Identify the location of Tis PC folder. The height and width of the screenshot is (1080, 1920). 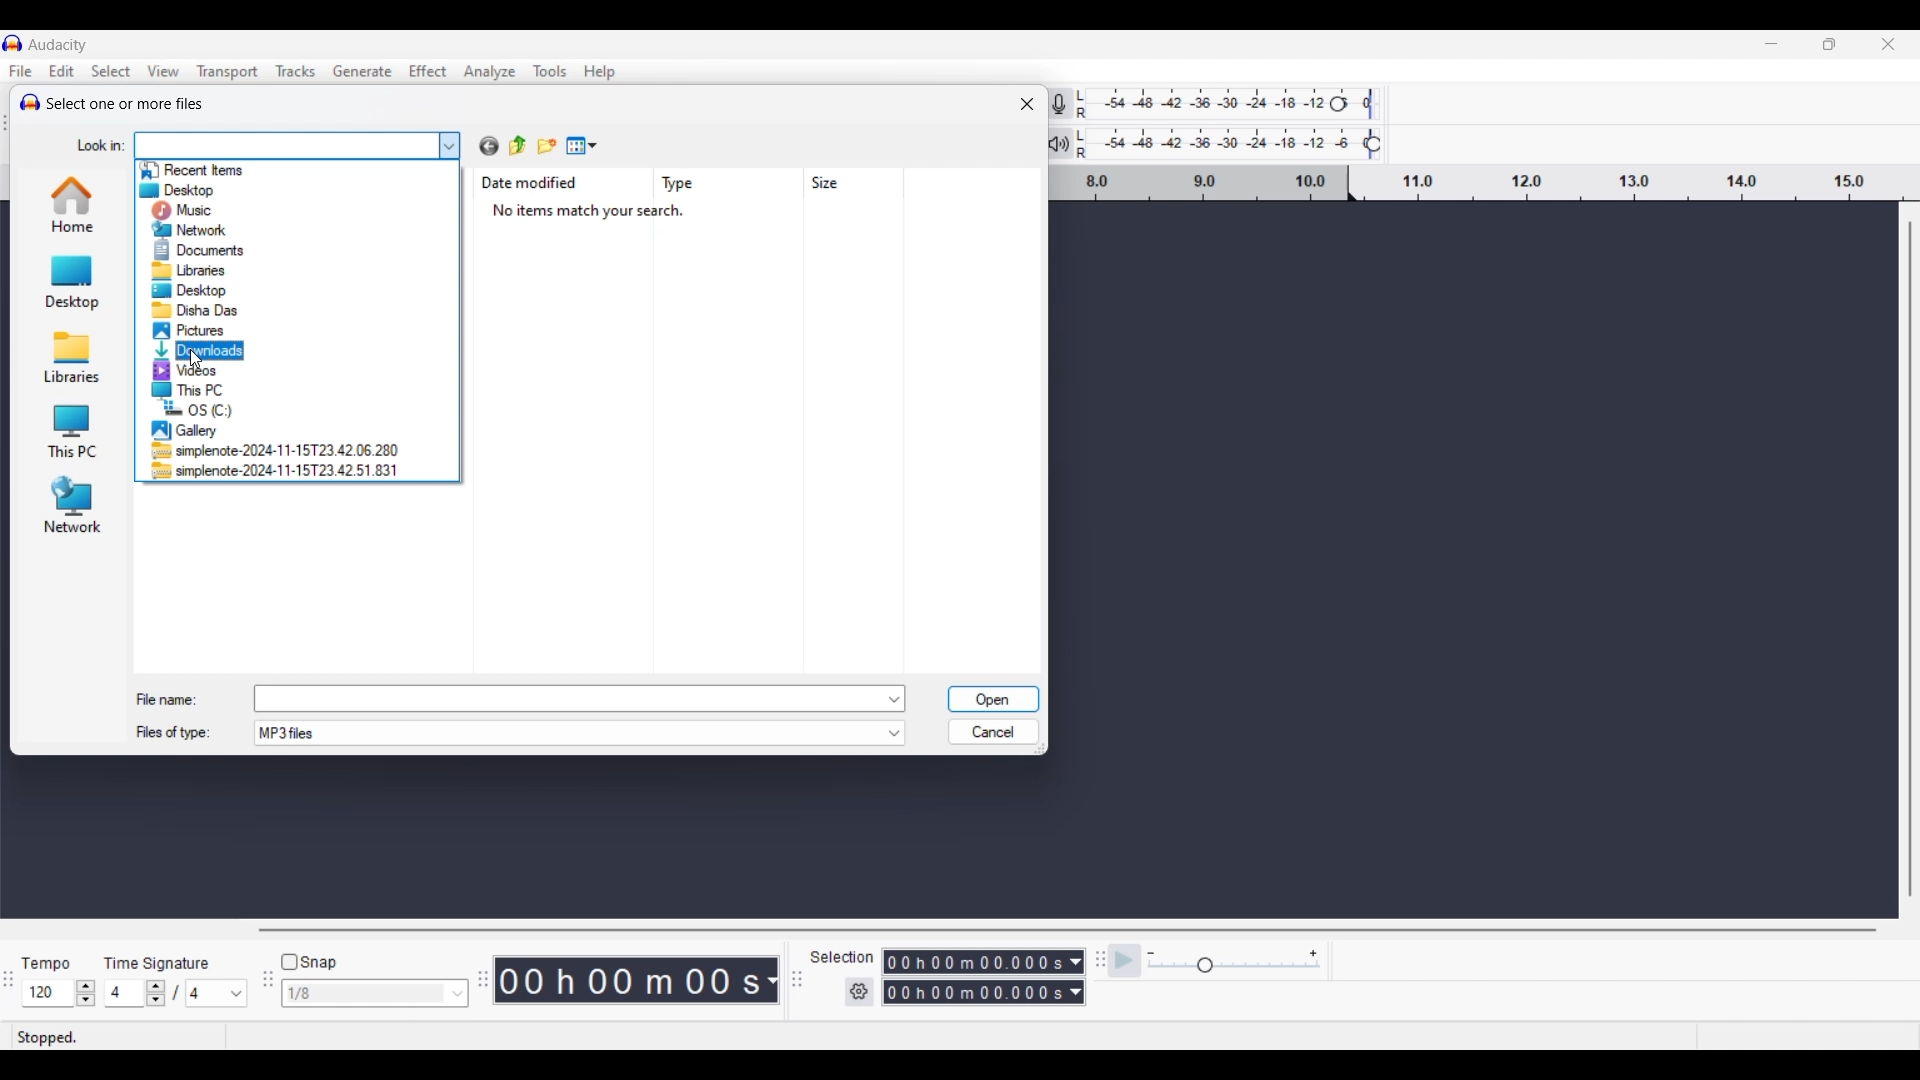
(70, 432).